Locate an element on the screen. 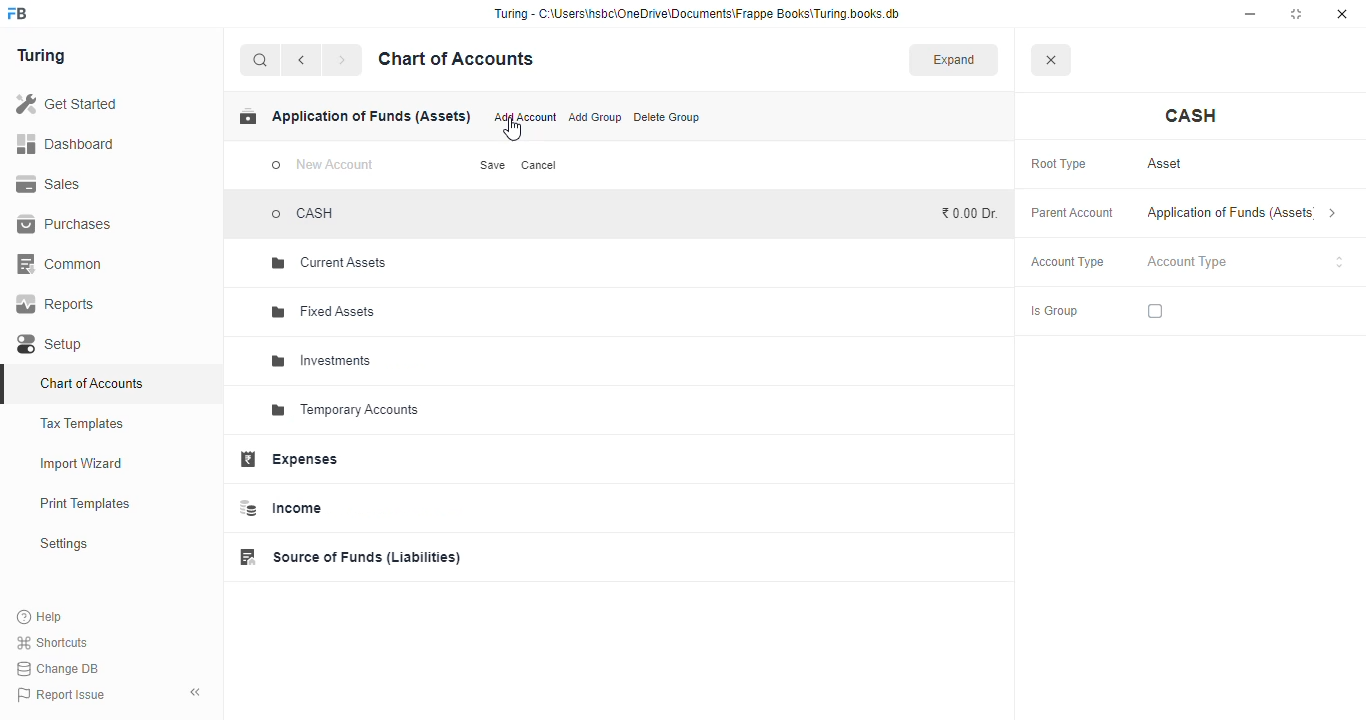 The height and width of the screenshot is (720, 1366). maximize is located at coordinates (1296, 14).